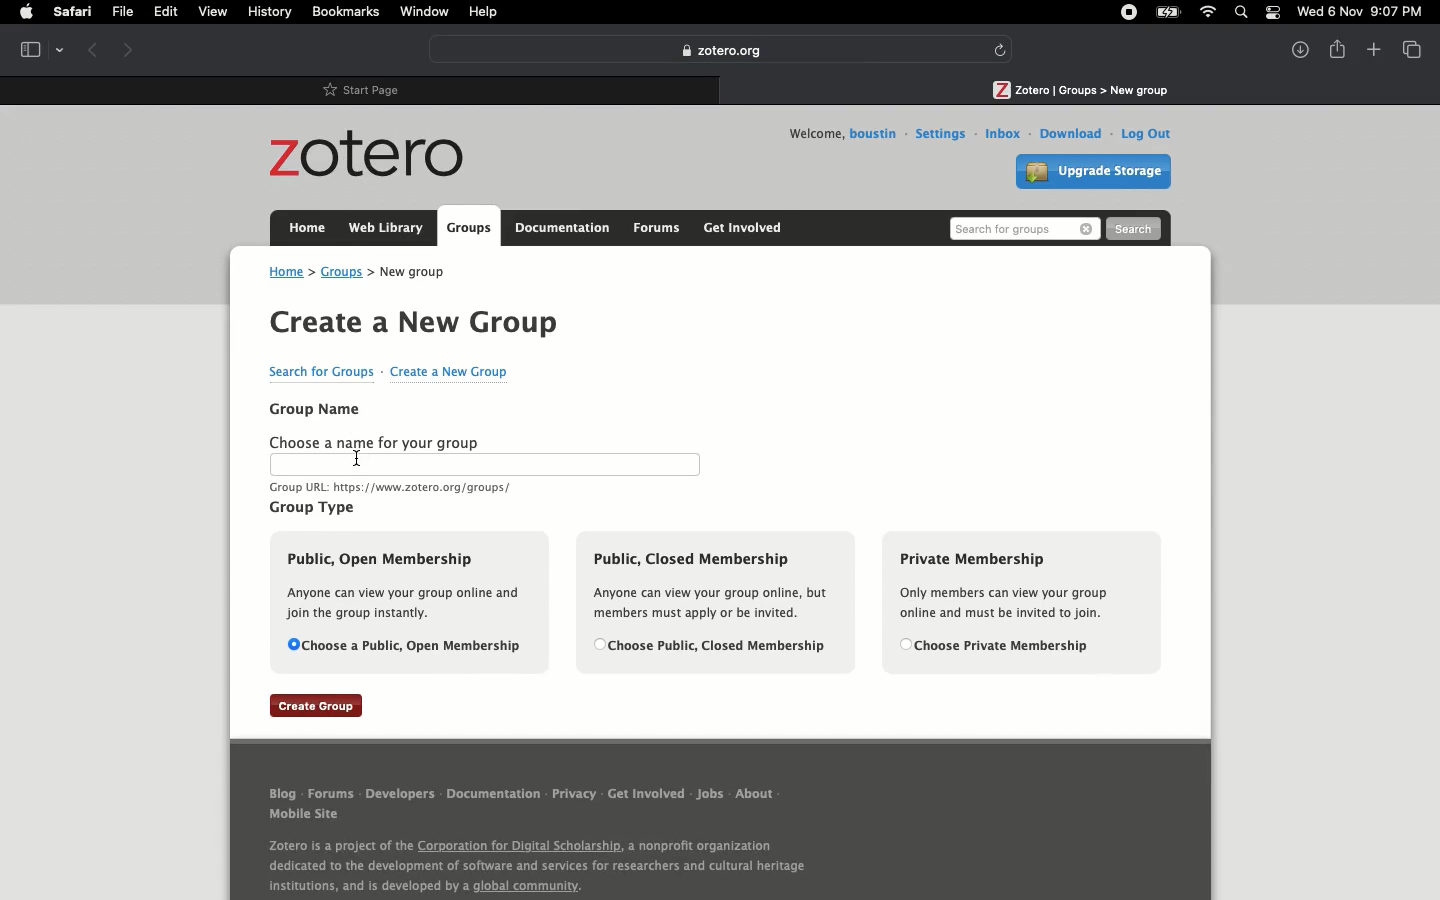  I want to click on Create a new group, so click(414, 325).